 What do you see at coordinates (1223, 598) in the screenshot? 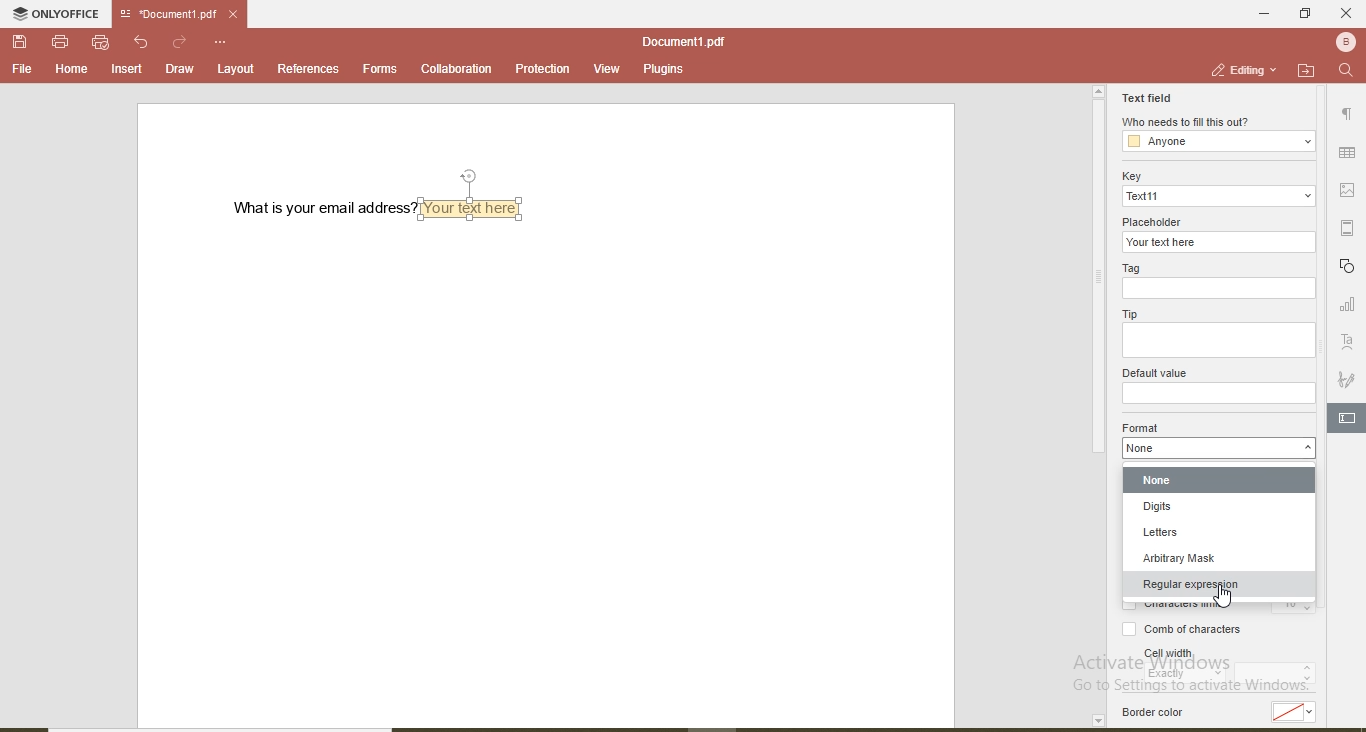
I see `cursor` at bounding box center [1223, 598].